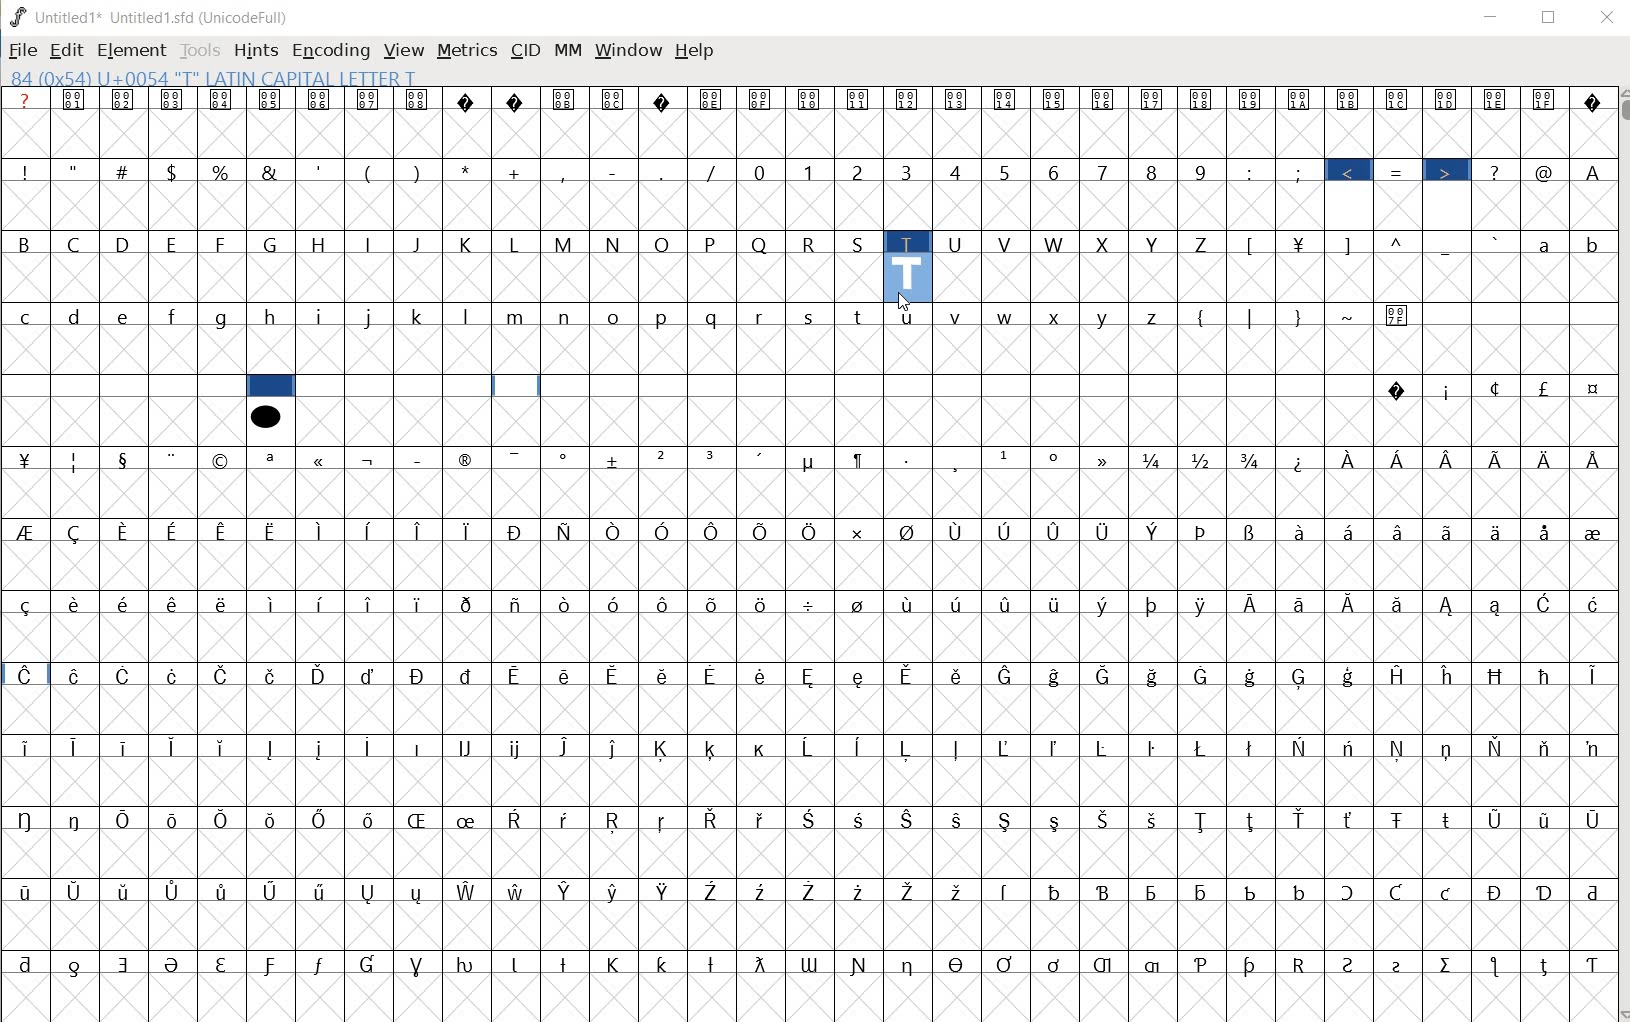 This screenshot has height=1022, width=1630. Describe the element at coordinates (1055, 603) in the screenshot. I see `Symbol` at that location.